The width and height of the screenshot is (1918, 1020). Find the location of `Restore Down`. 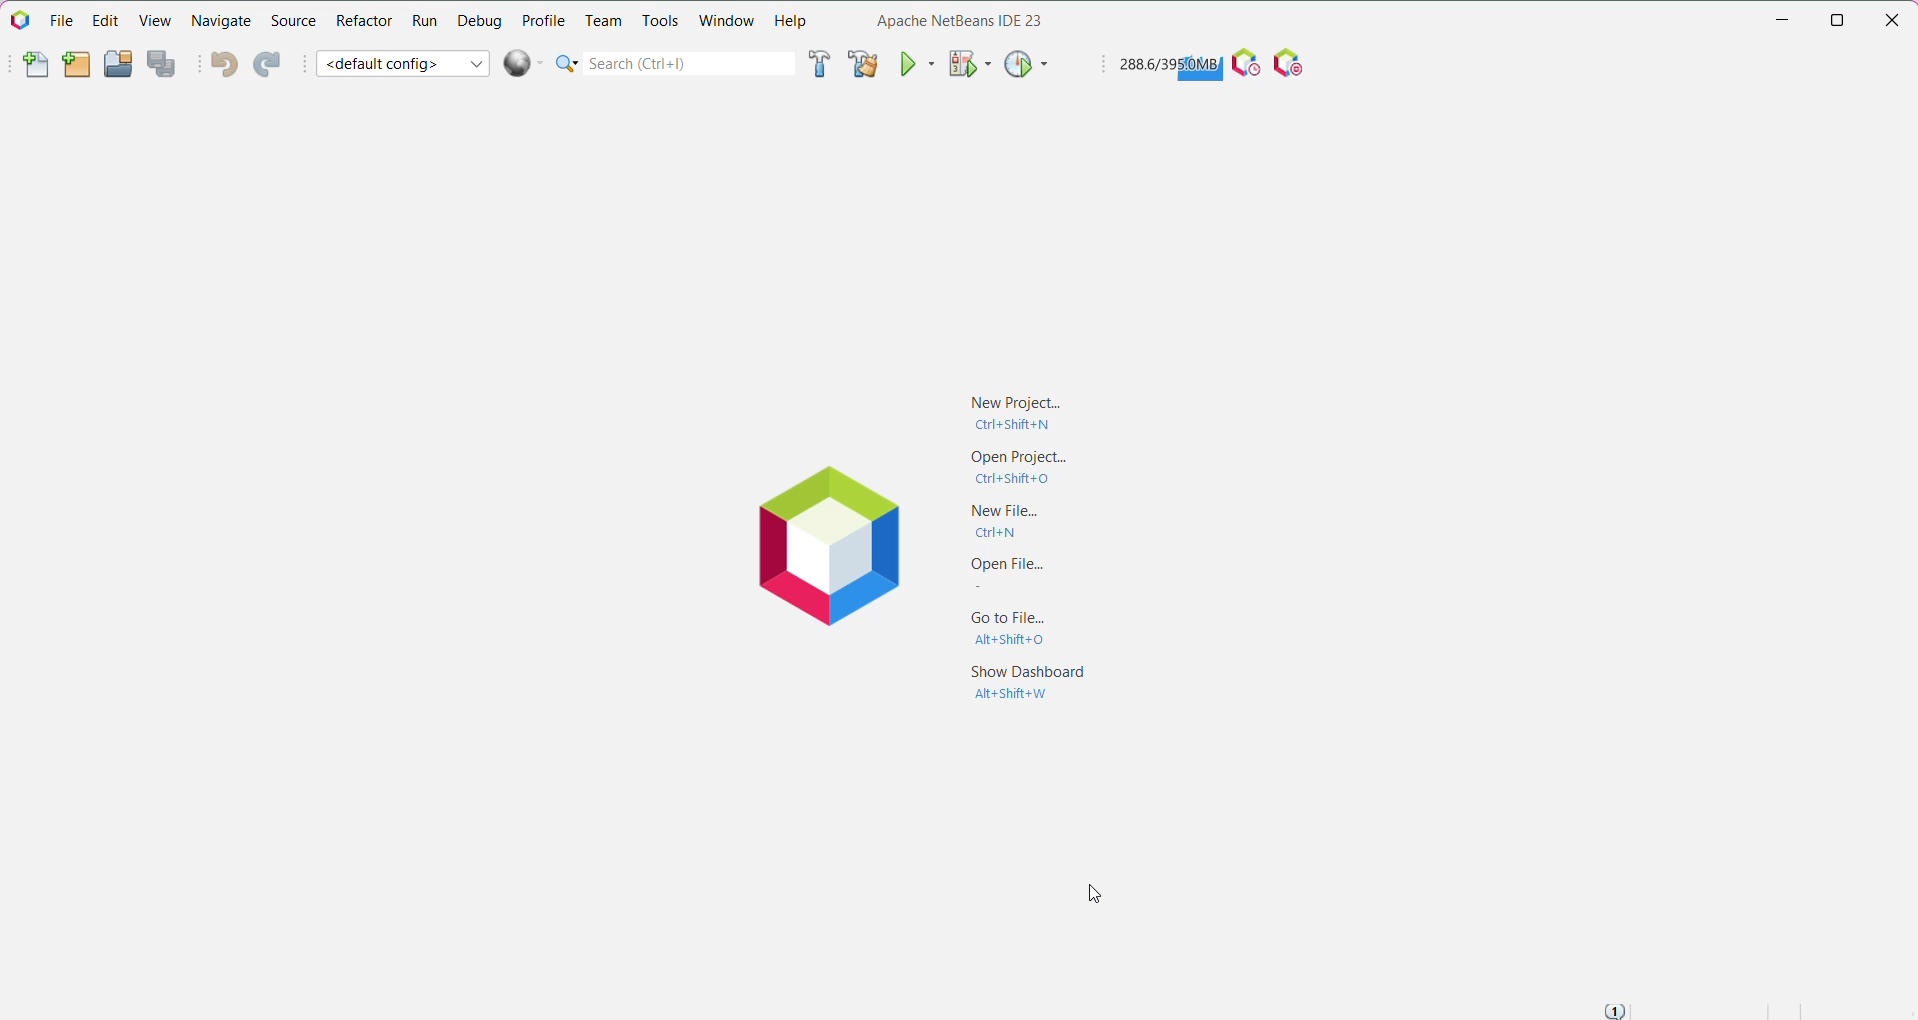

Restore Down is located at coordinates (1838, 20).